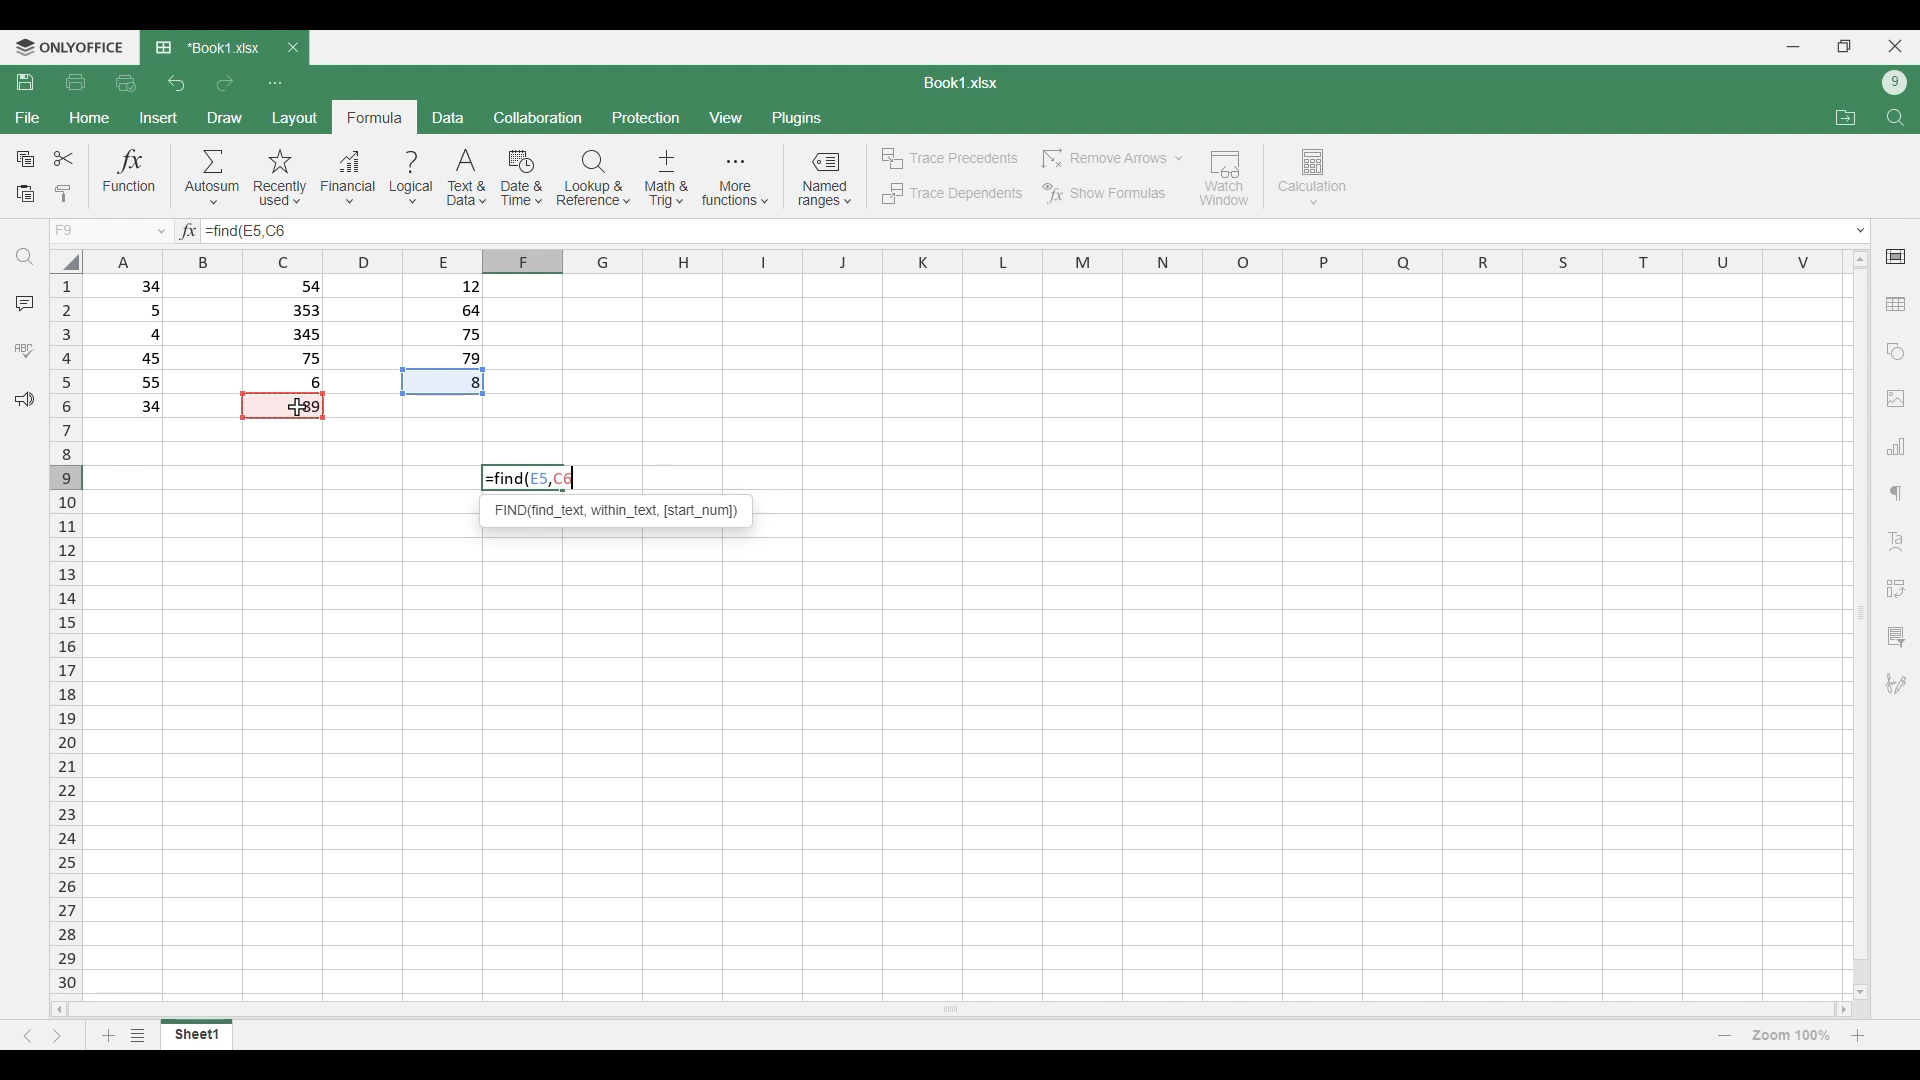  What do you see at coordinates (1896, 446) in the screenshot?
I see `Insert chart` at bounding box center [1896, 446].